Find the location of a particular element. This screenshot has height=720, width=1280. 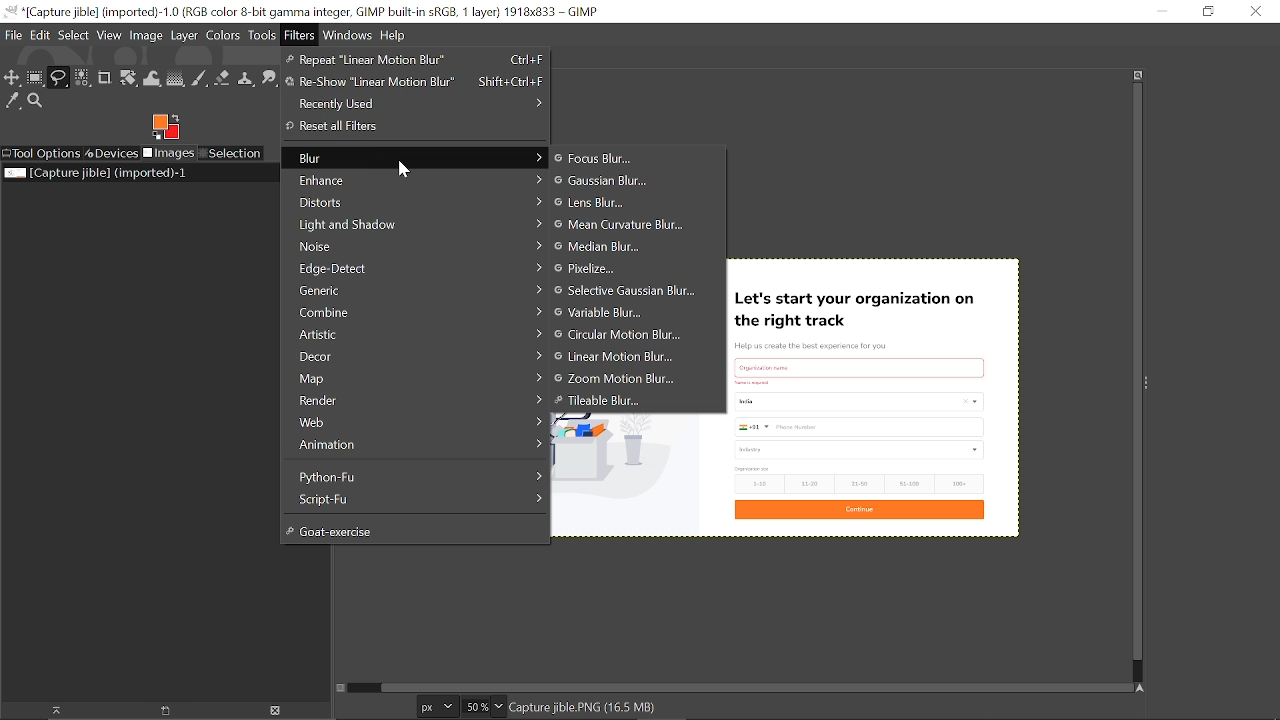

Median blur is located at coordinates (619, 247).